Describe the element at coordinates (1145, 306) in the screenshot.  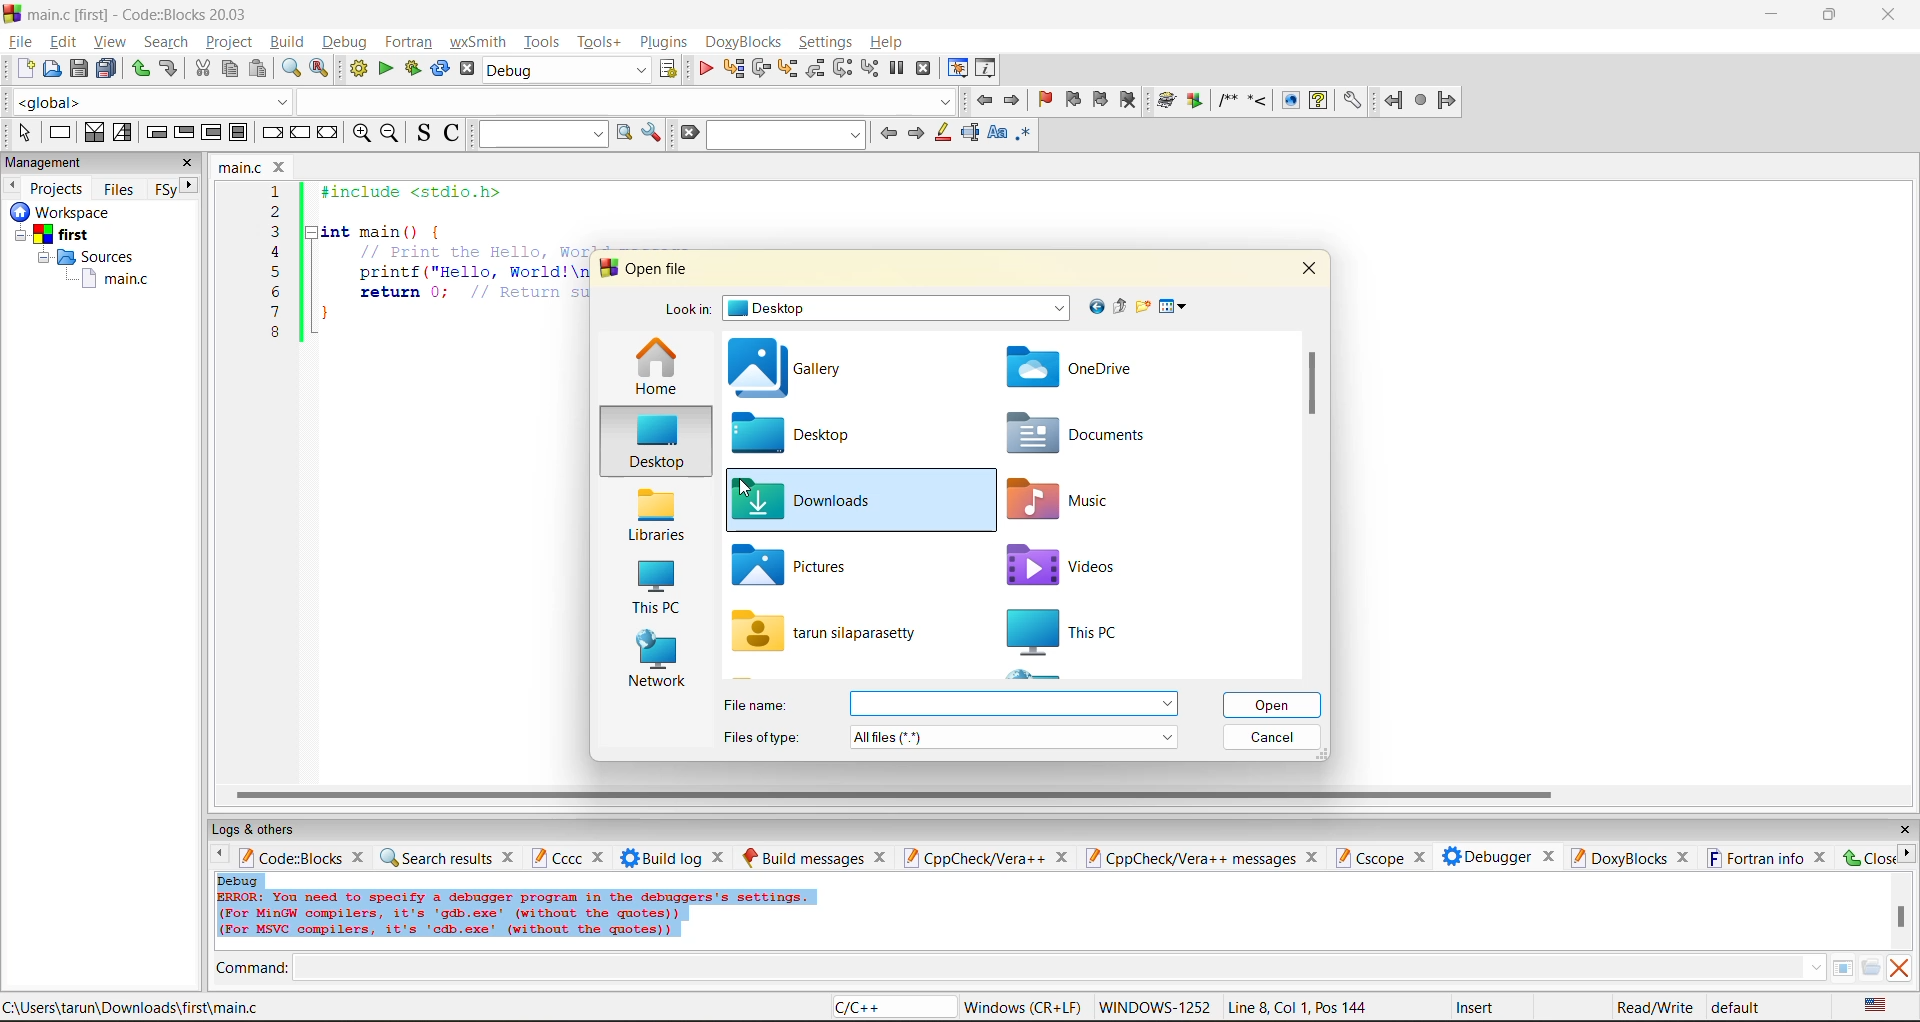
I see `create new folder` at that location.